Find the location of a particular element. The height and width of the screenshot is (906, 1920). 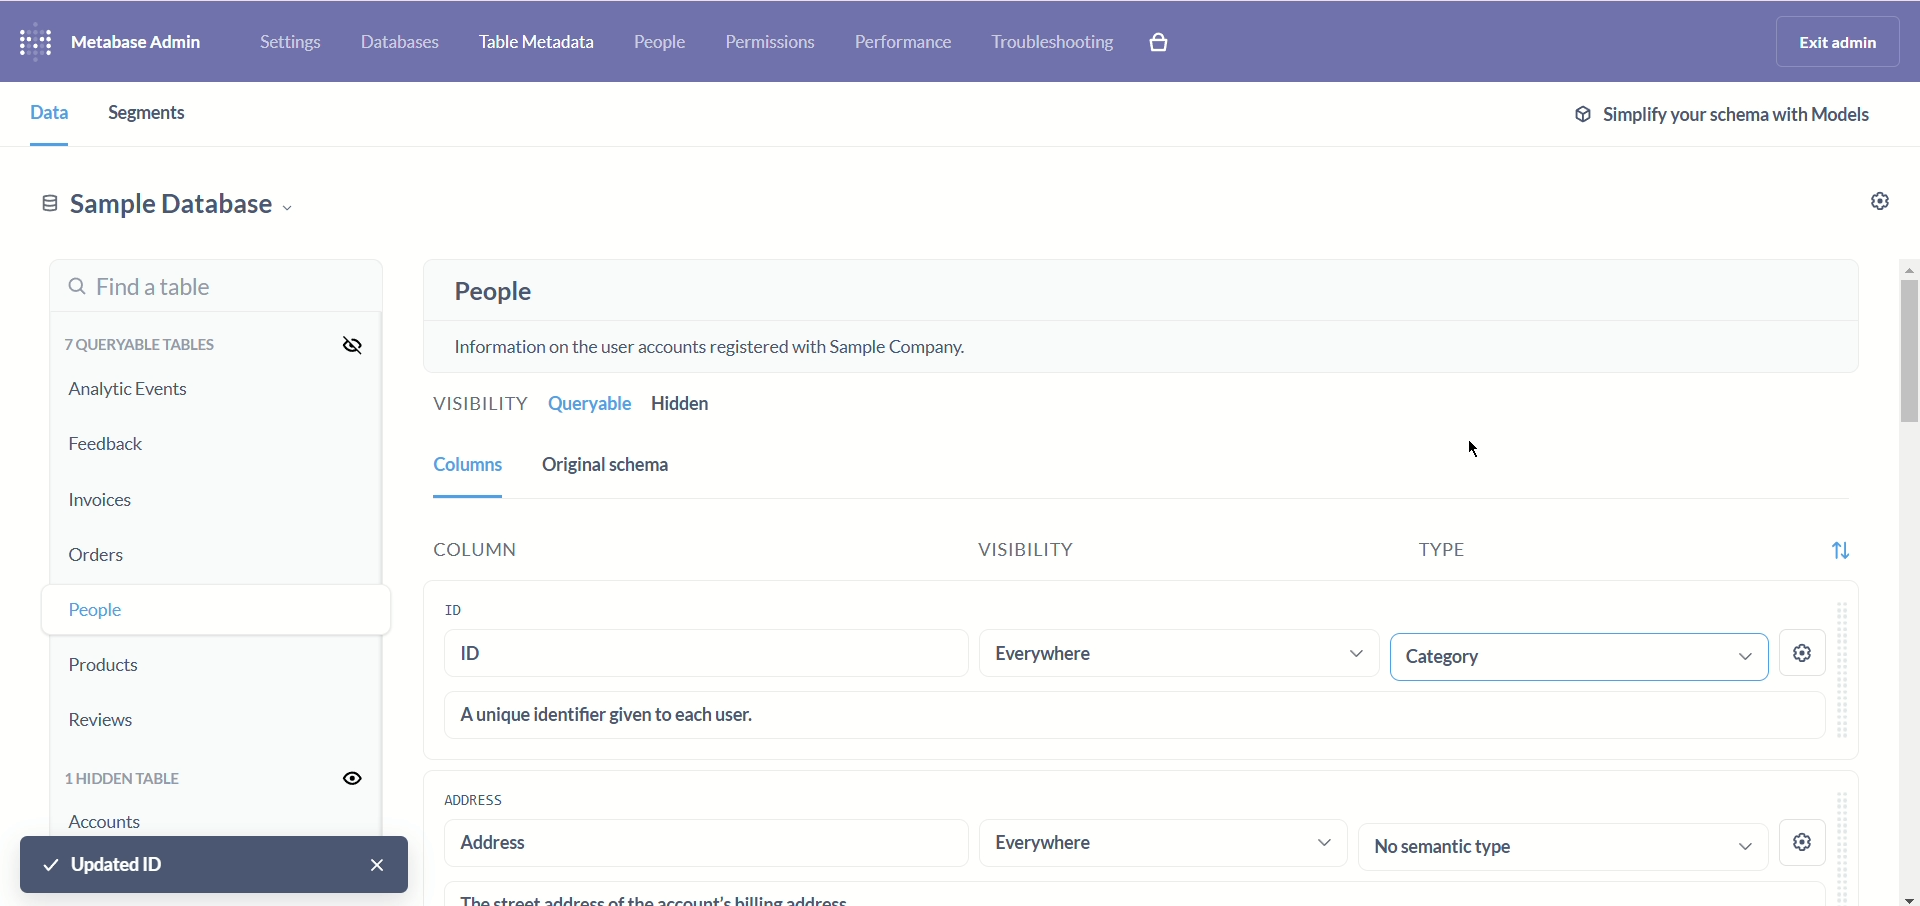

Reviews is located at coordinates (135, 719).